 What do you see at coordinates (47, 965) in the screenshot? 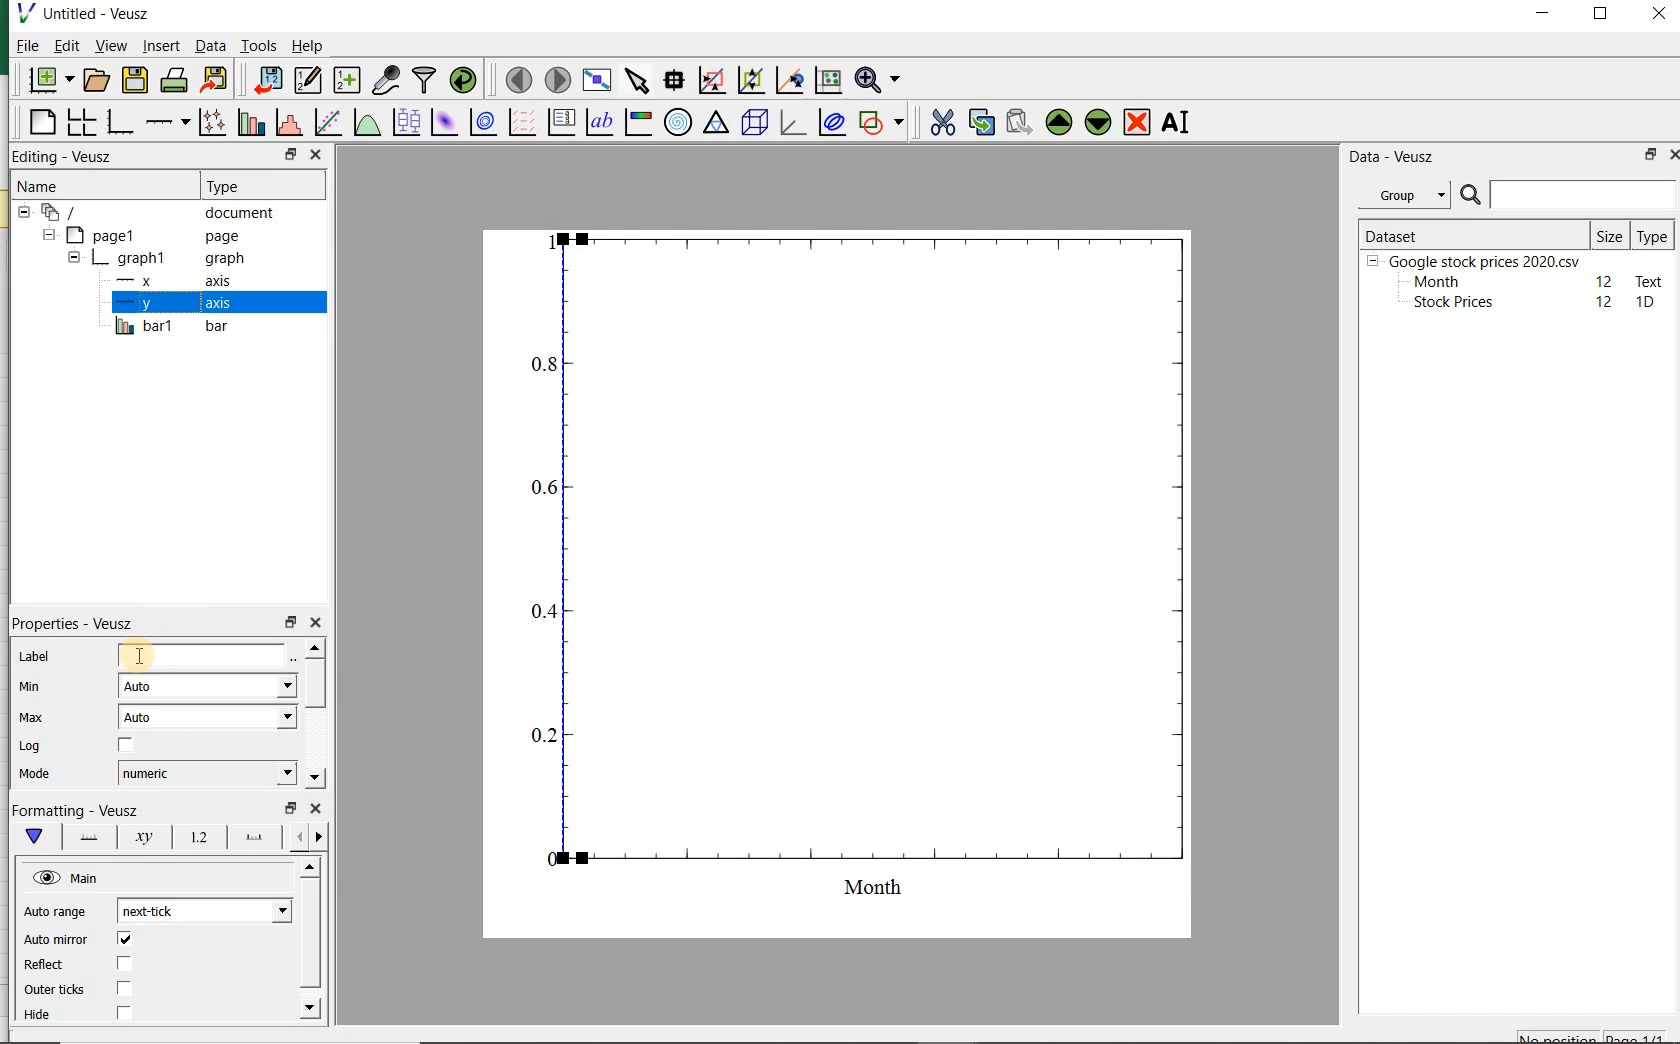
I see `Reflect` at bounding box center [47, 965].